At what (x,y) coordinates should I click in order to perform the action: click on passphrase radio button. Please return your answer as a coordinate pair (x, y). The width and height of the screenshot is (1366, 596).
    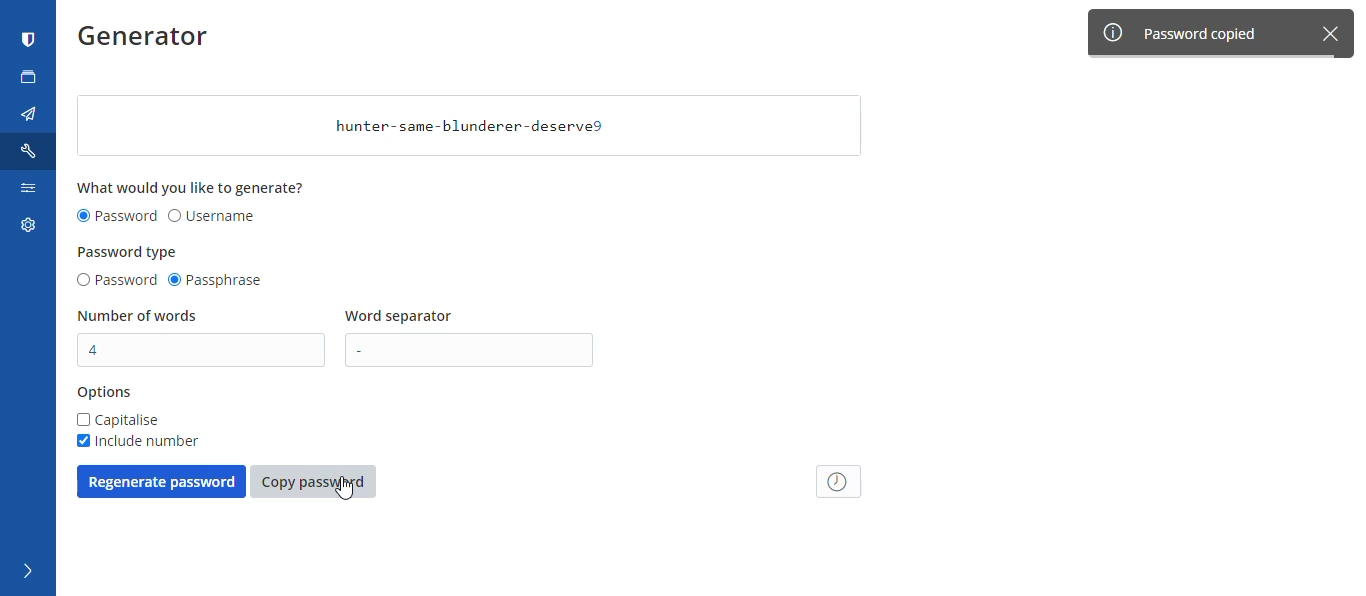
    Looking at the image, I should click on (219, 281).